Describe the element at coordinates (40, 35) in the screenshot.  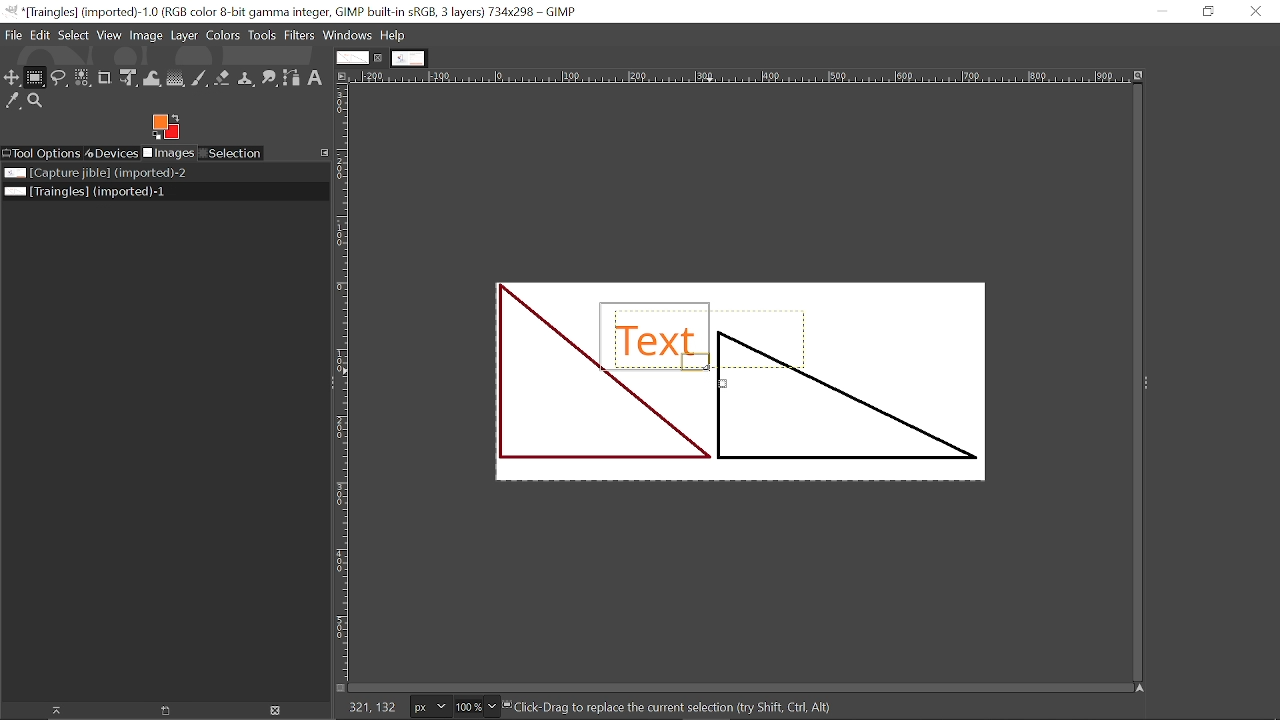
I see `Edit` at that location.